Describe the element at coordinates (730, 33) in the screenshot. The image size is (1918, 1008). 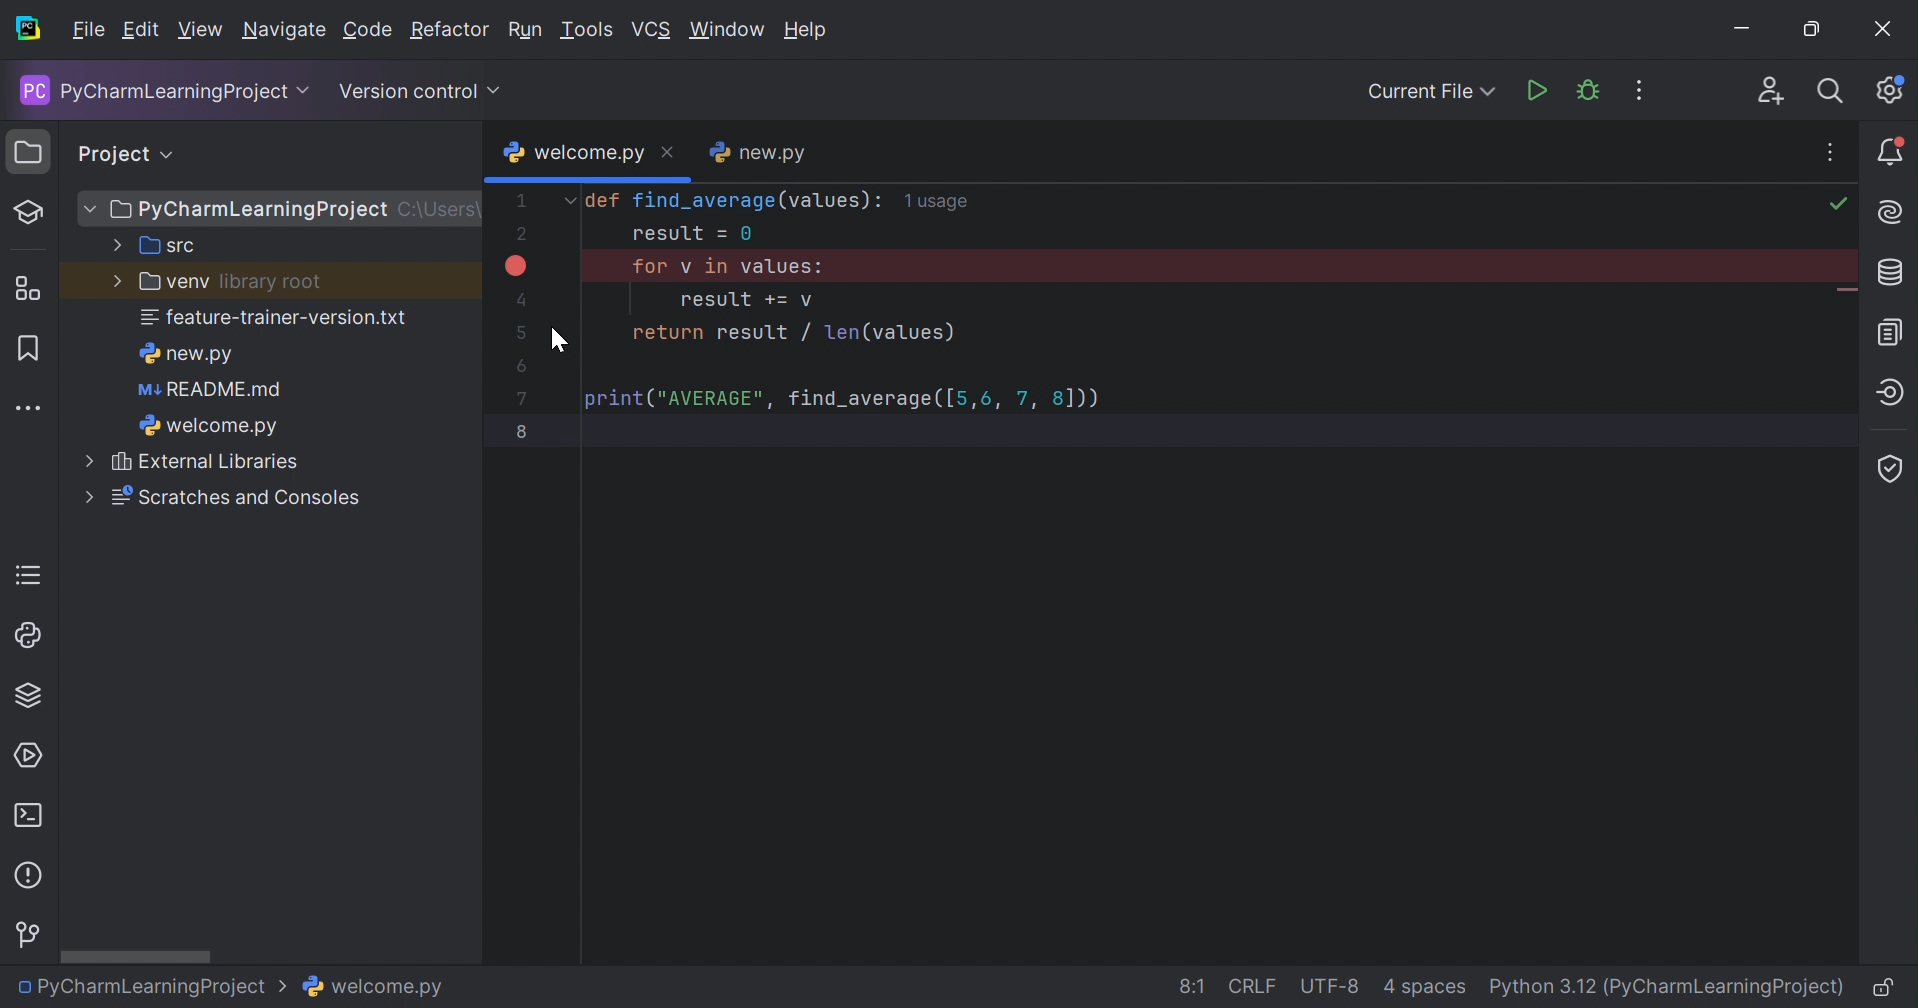
I see `Window` at that location.